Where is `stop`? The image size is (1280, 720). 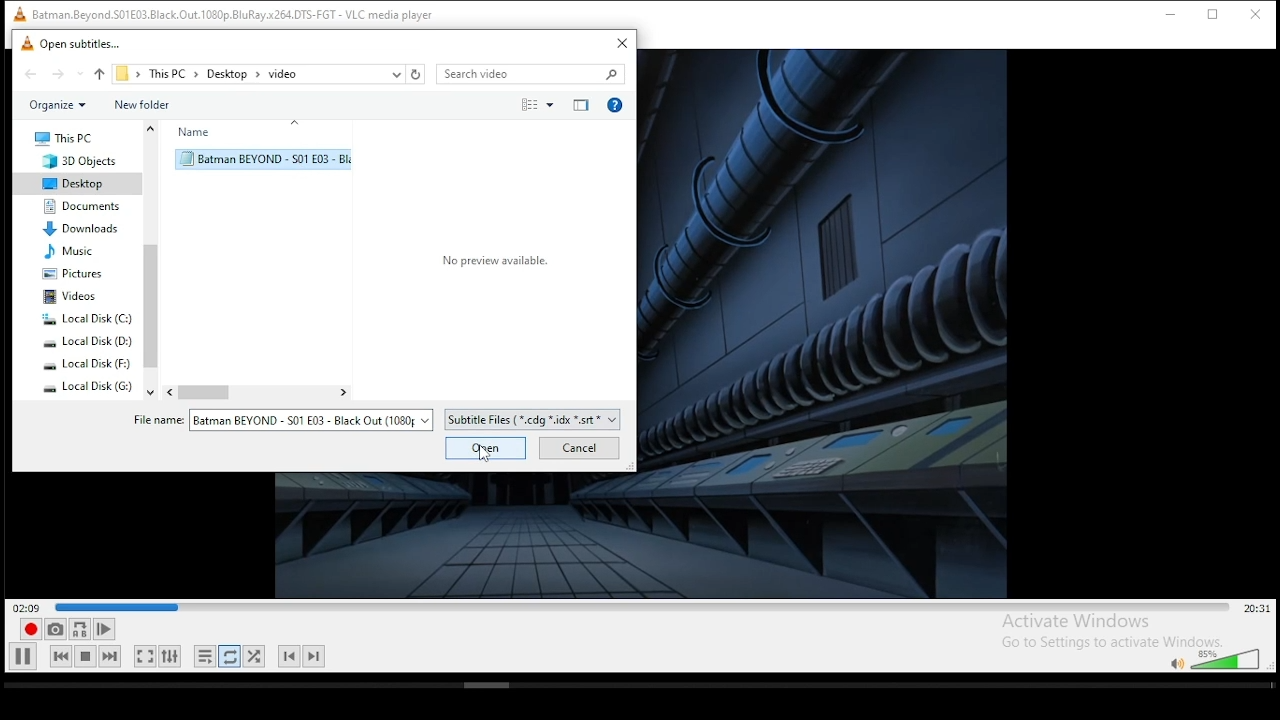
stop is located at coordinates (84, 656).